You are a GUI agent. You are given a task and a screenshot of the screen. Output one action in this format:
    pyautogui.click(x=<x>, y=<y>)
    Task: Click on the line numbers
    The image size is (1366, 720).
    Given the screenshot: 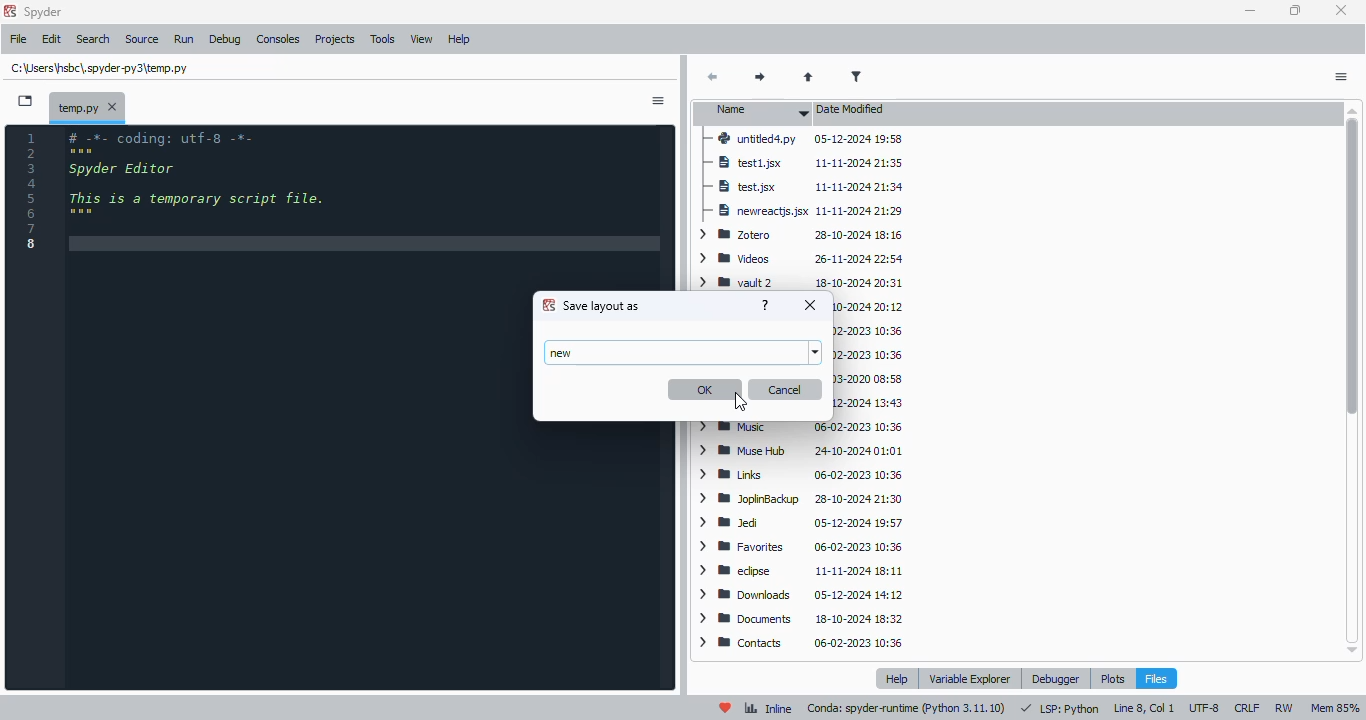 What is the action you would take?
    pyautogui.click(x=34, y=192)
    